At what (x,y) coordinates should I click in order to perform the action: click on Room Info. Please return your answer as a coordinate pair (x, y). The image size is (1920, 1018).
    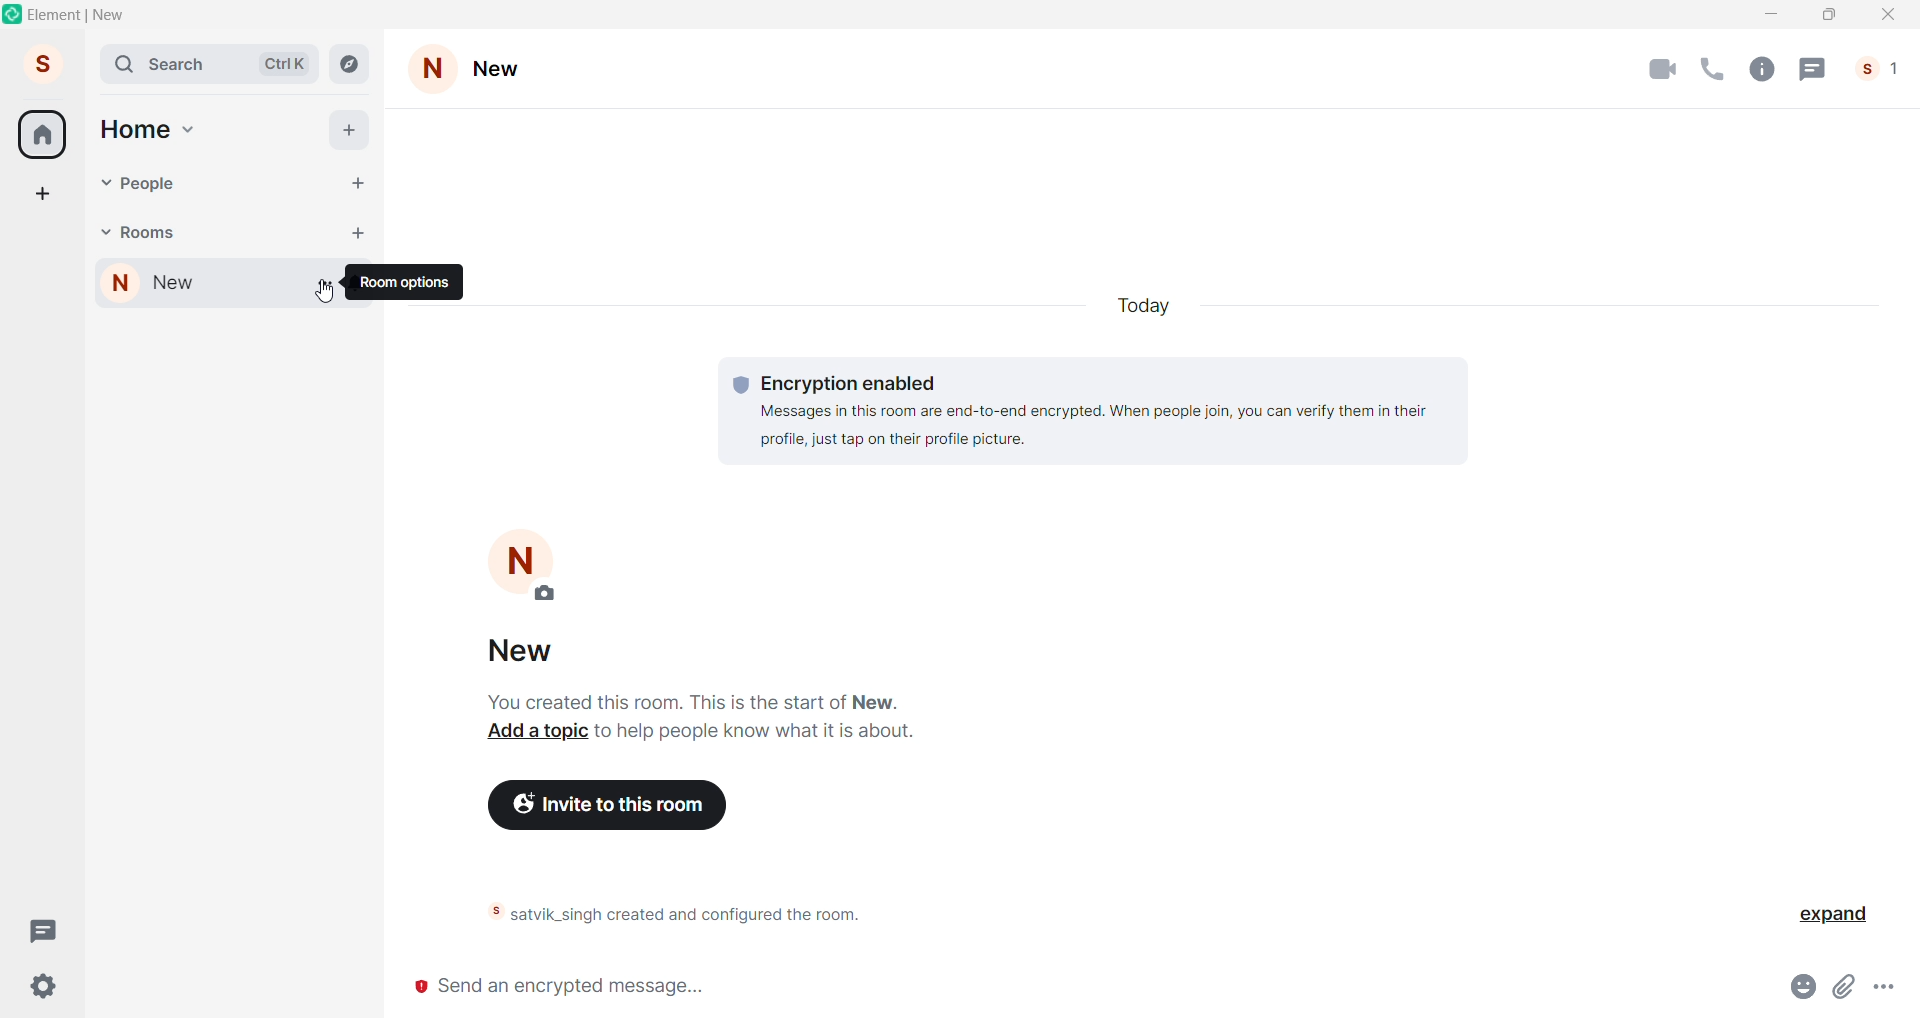
    Looking at the image, I should click on (1767, 68).